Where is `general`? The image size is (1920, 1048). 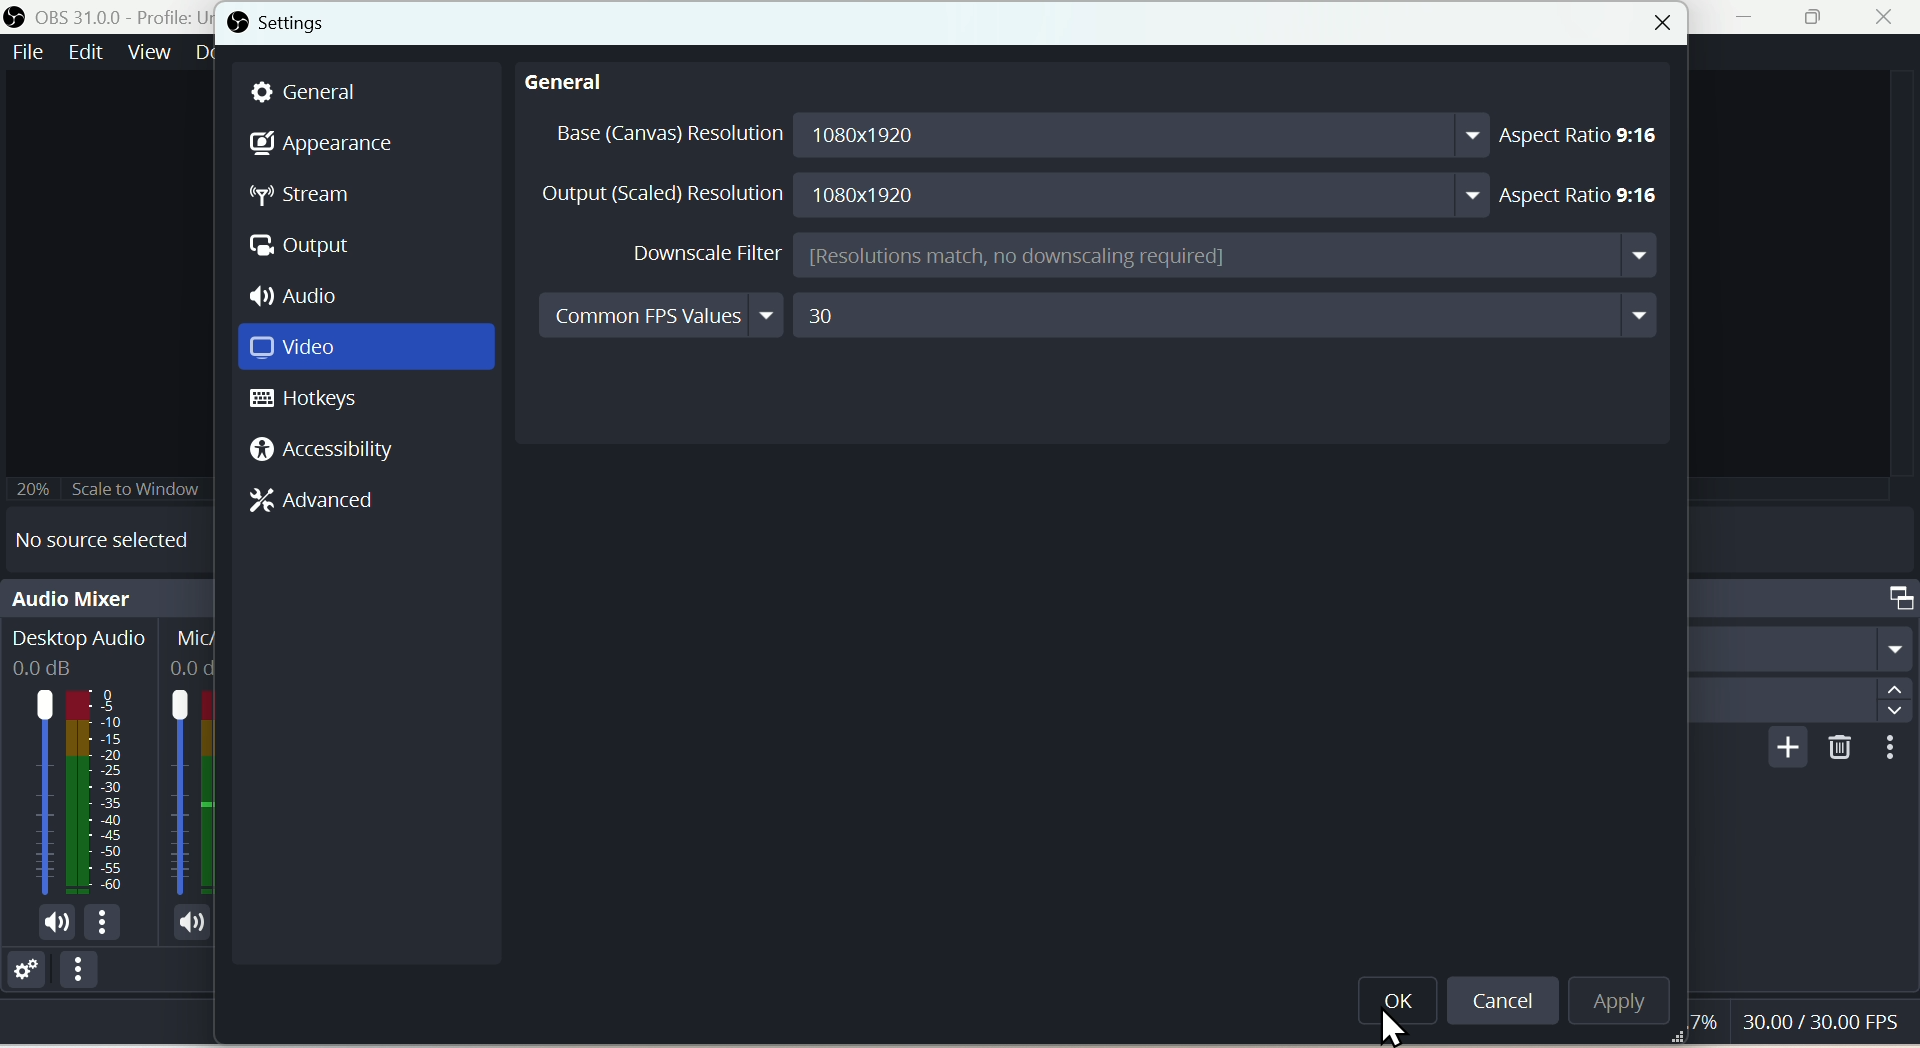 general is located at coordinates (573, 86).